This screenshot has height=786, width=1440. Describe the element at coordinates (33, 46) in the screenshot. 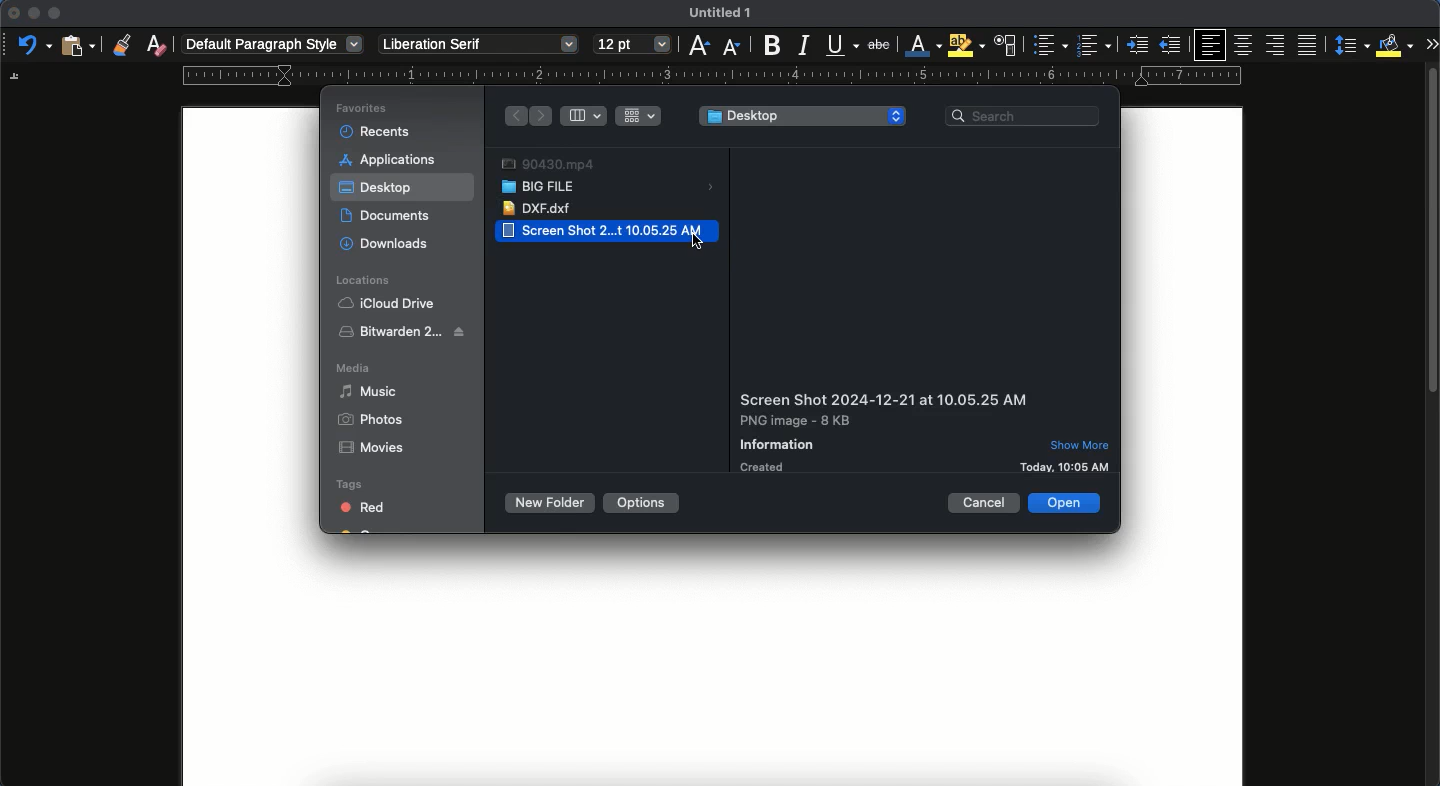

I see `undo` at that location.